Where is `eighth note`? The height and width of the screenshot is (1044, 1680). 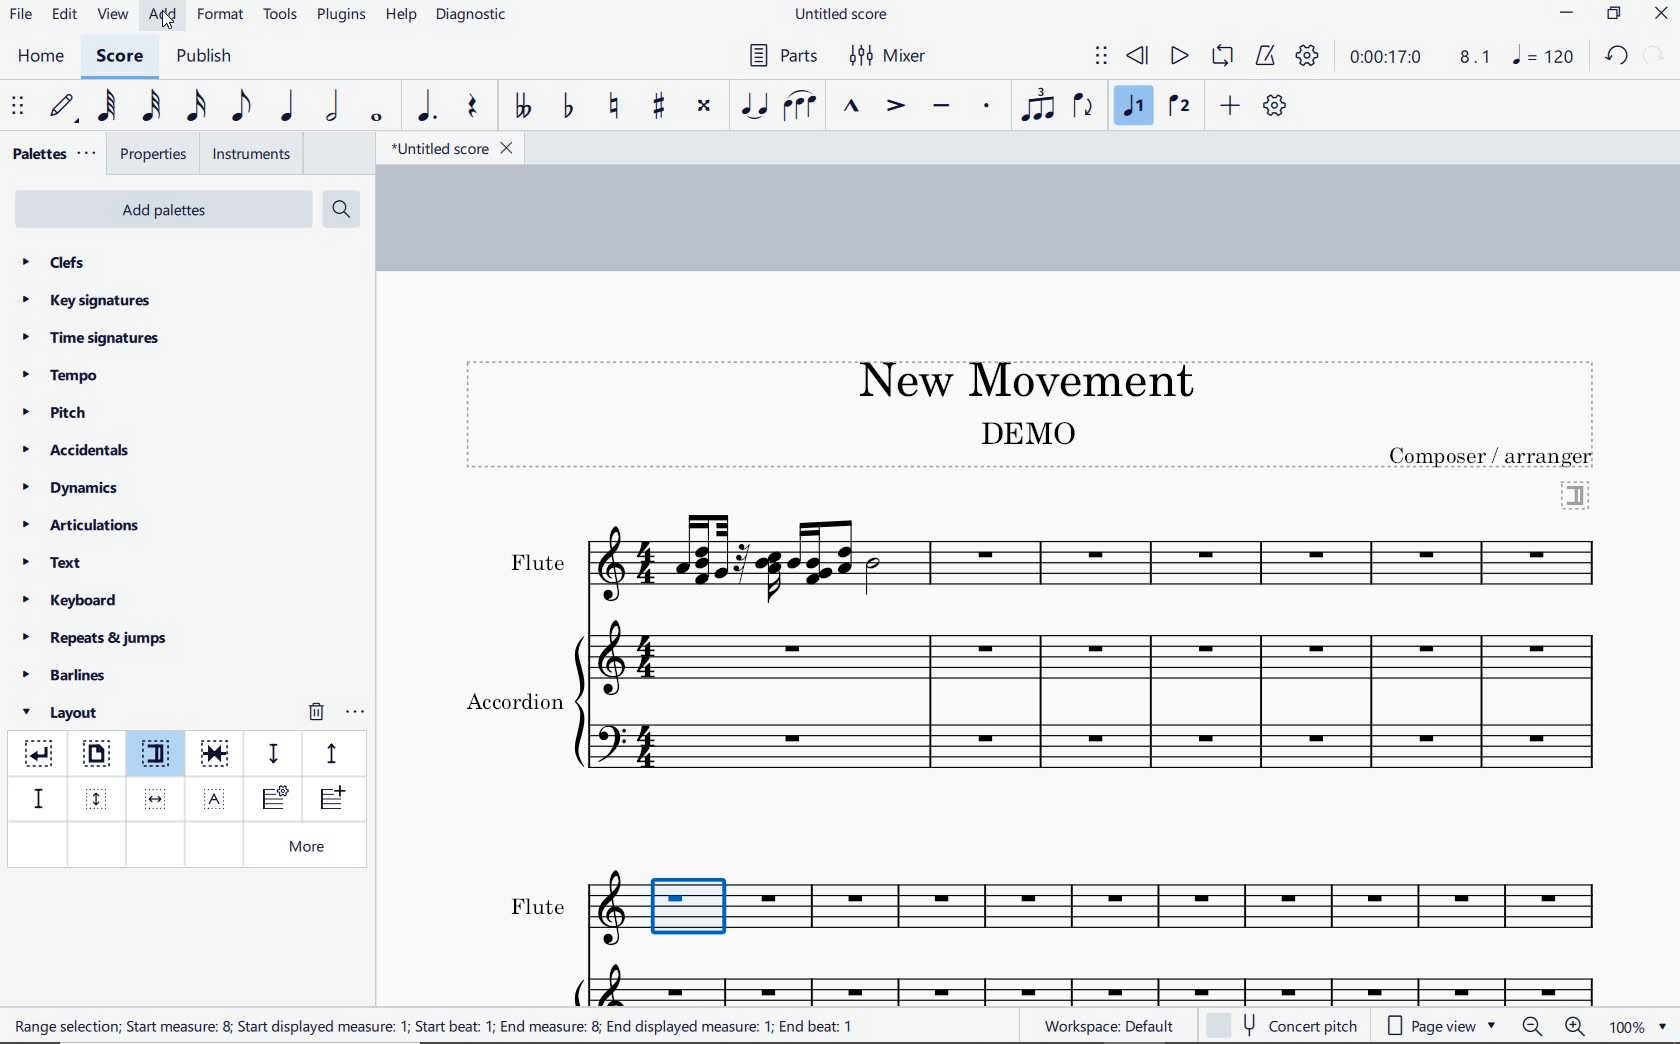
eighth note is located at coordinates (241, 110).